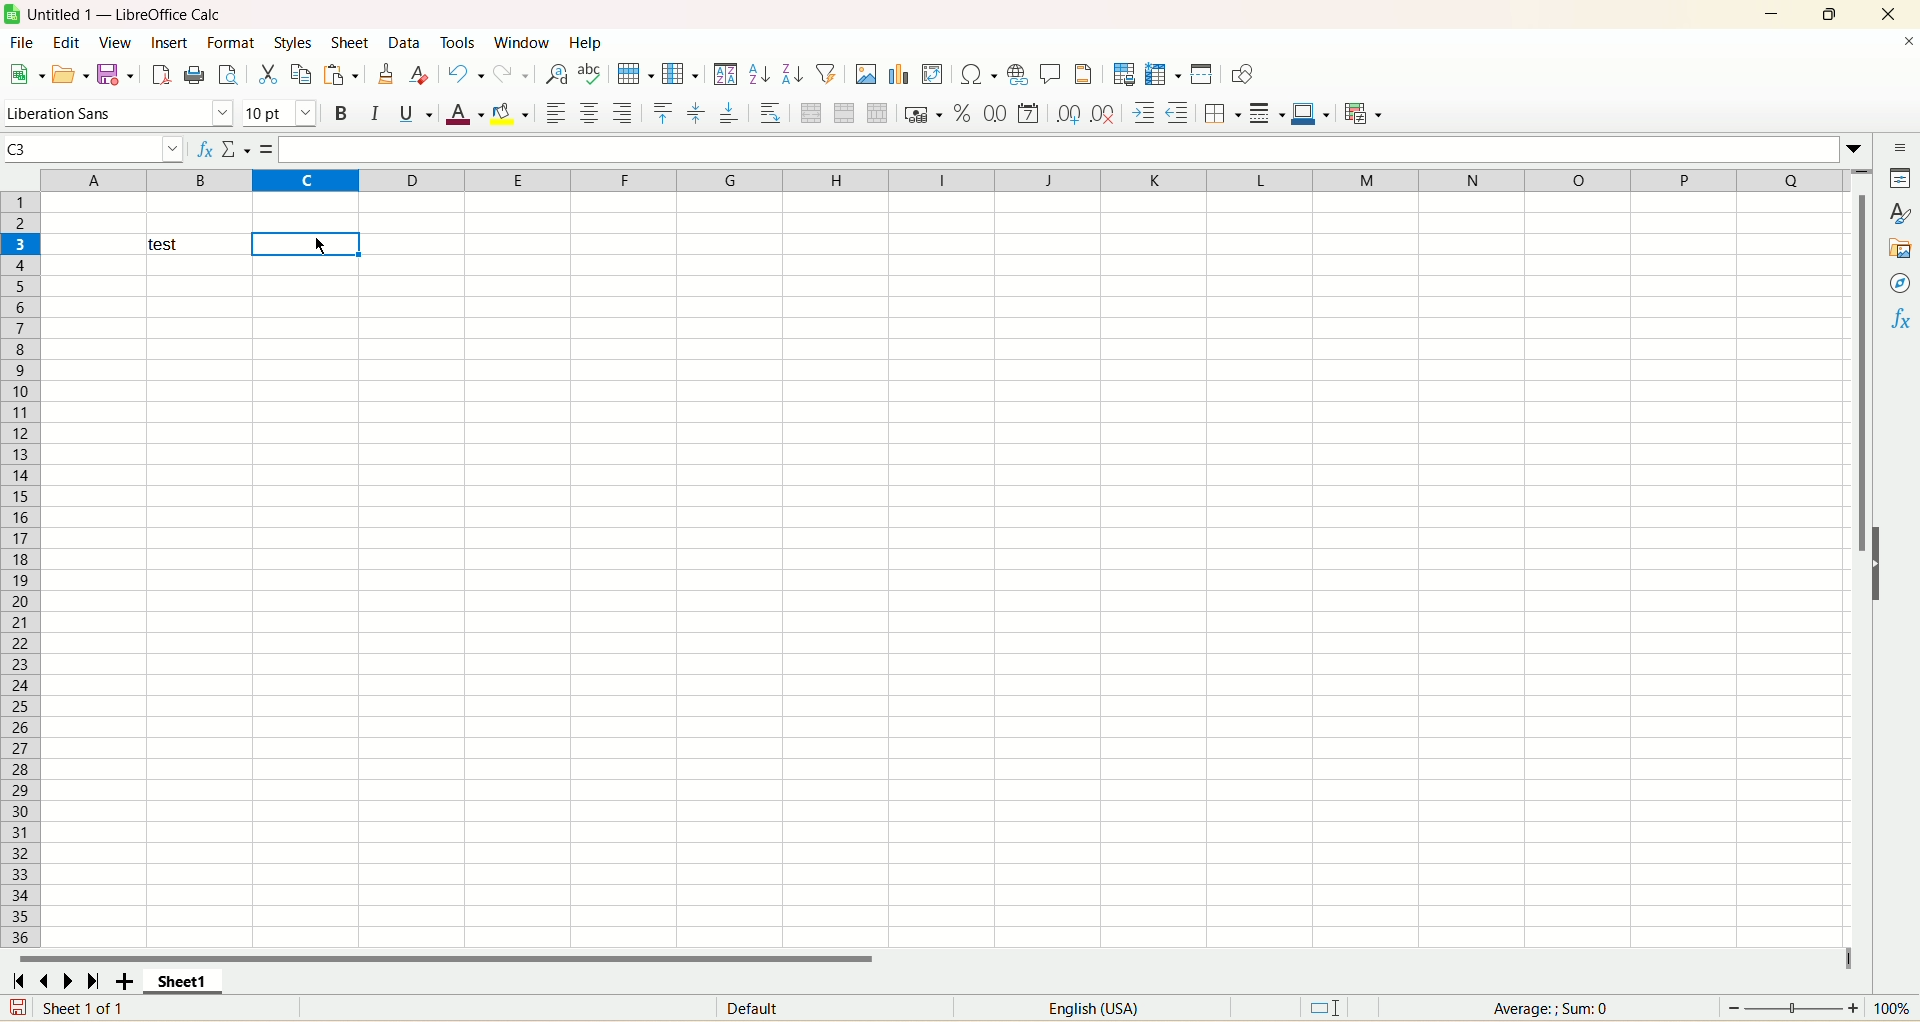 Image resolution: width=1920 pixels, height=1022 pixels. What do you see at coordinates (1898, 178) in the screenshot?
I see `properties` at bounding box center [1898, 178].